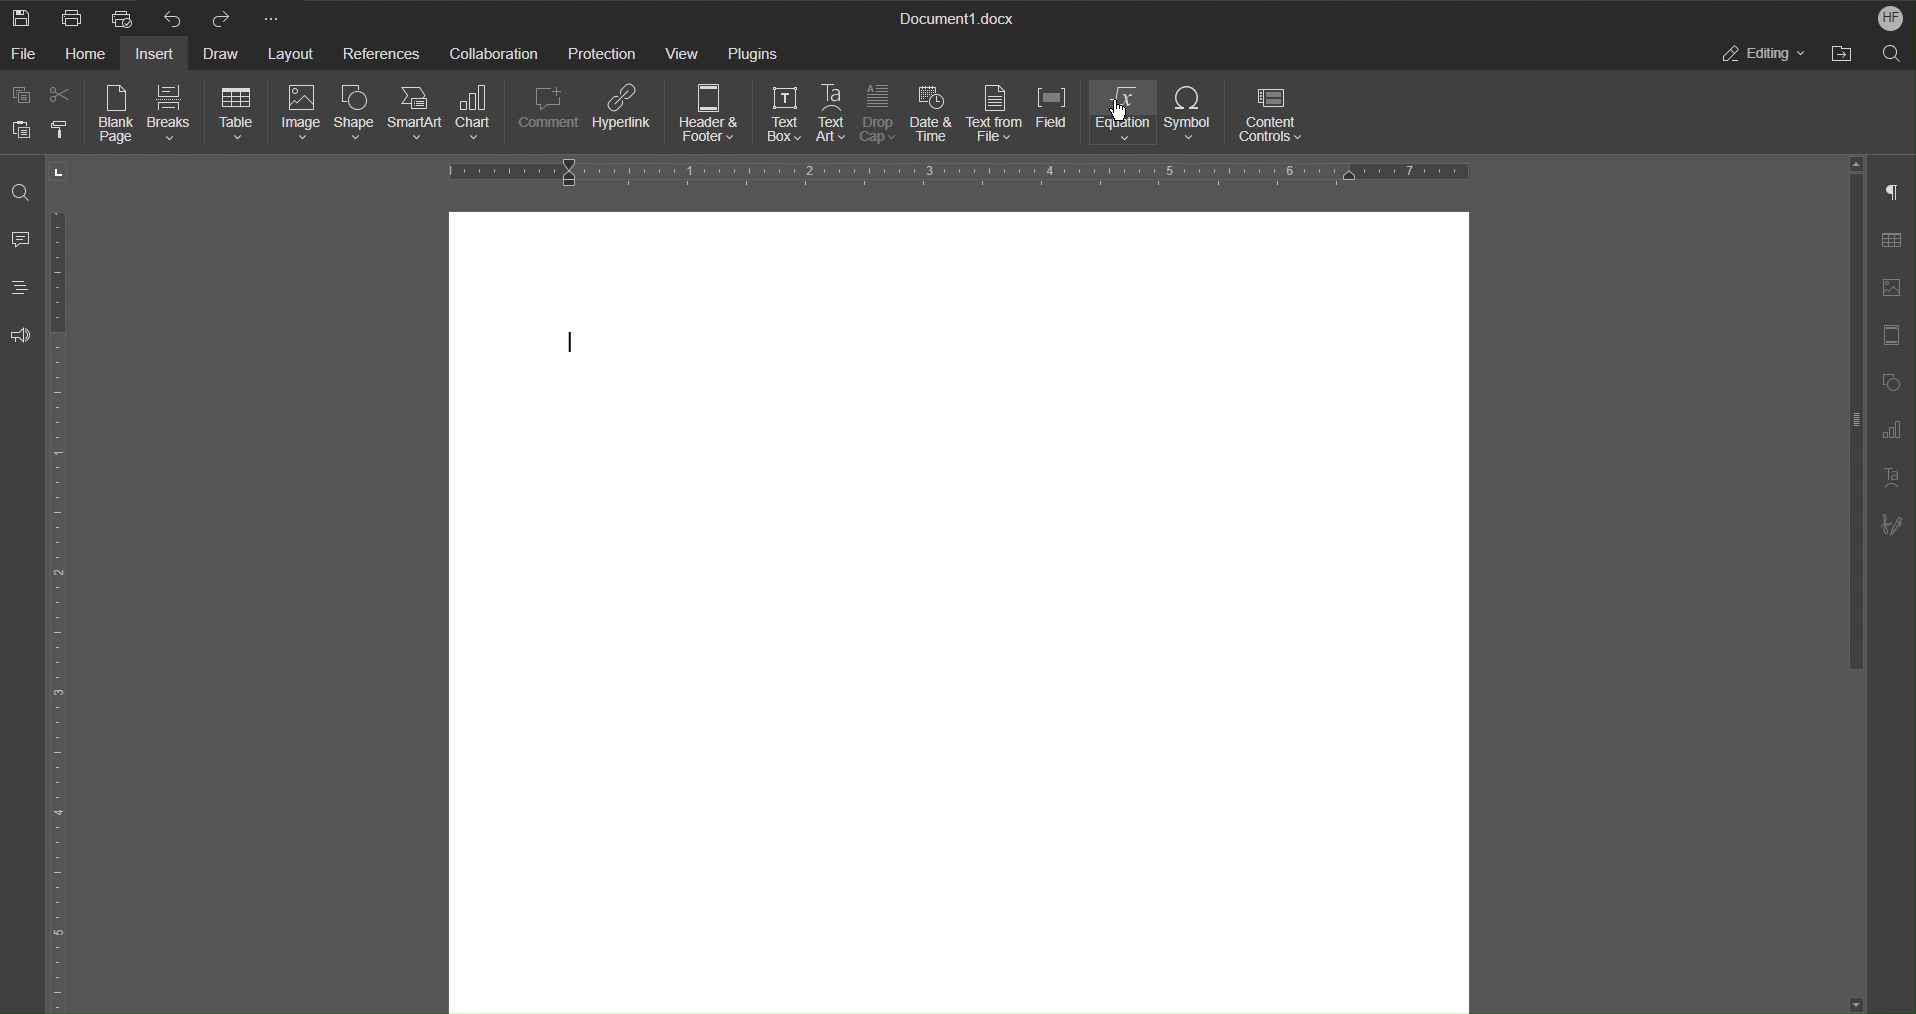 This screenshot has width=1916, height=1014. What do you see at coordinates (957, 16) in the screenshot?
I see `Document Title` at bounding box center [957, 16].